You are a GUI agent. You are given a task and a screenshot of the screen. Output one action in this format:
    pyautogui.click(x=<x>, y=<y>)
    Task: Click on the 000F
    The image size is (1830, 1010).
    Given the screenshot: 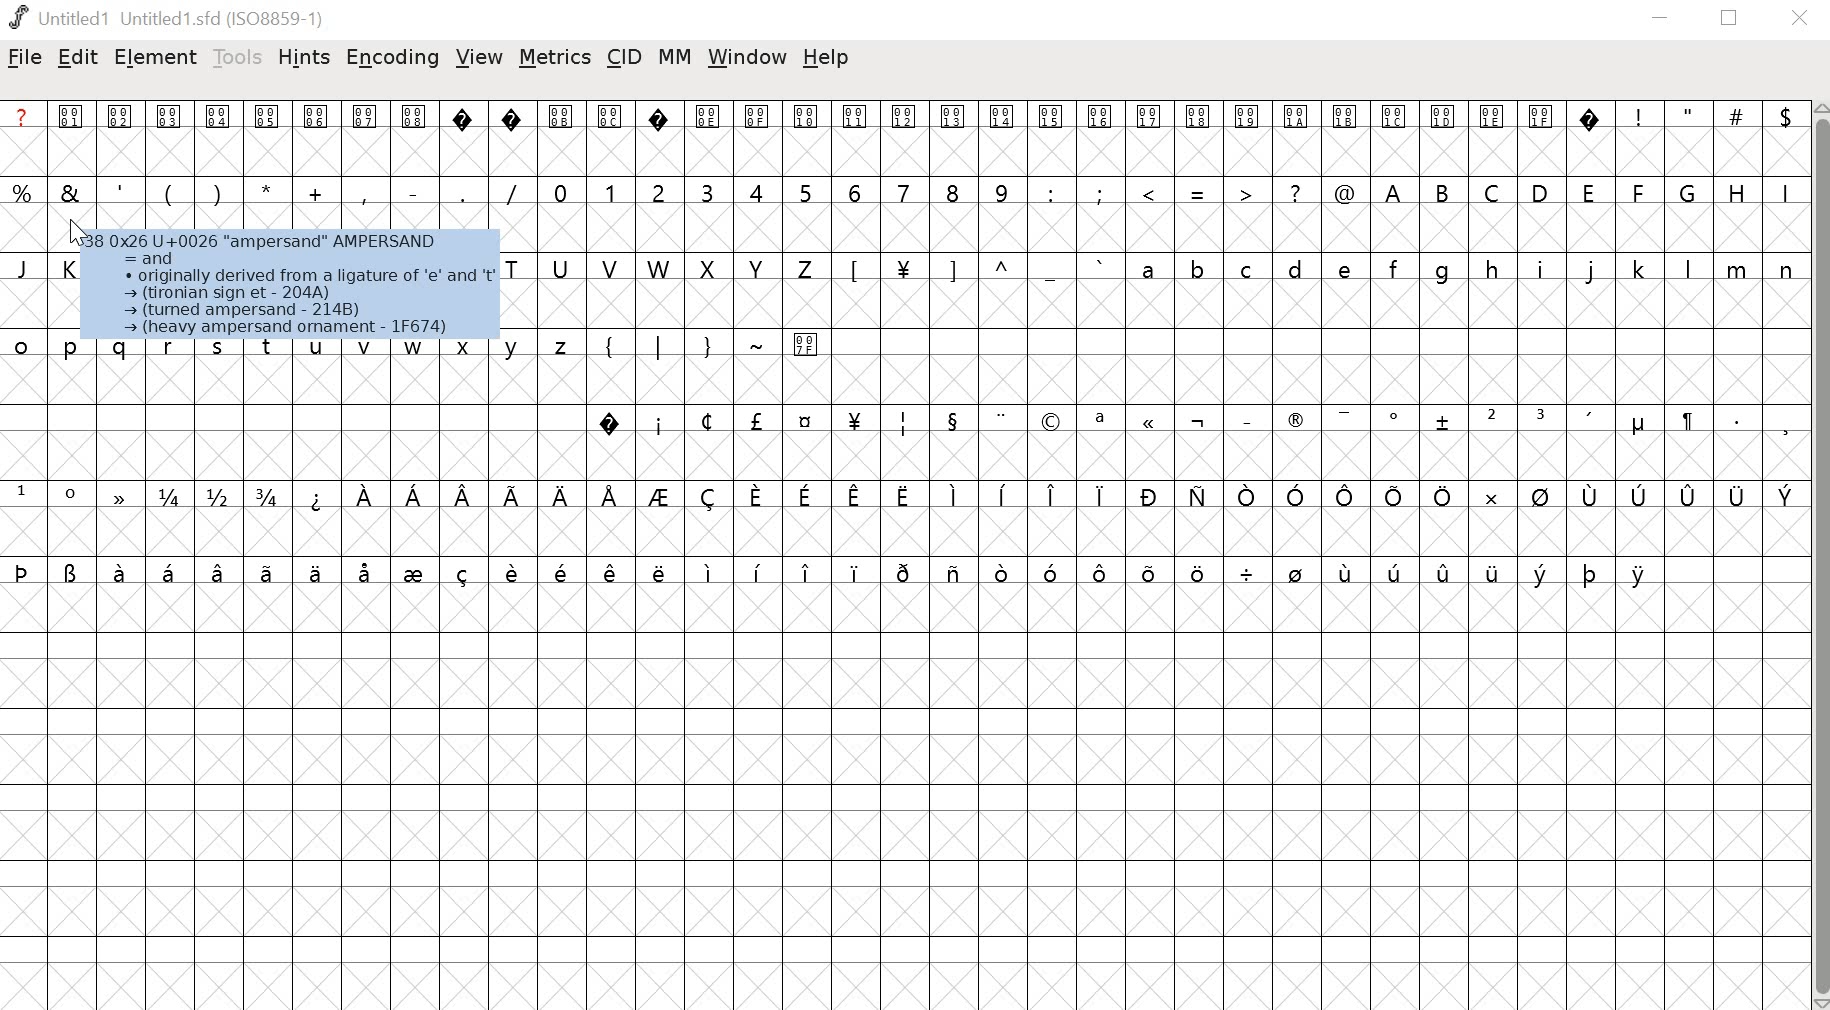 What is the action you would take?
    pyautogui.click(x=758, y=139)
    